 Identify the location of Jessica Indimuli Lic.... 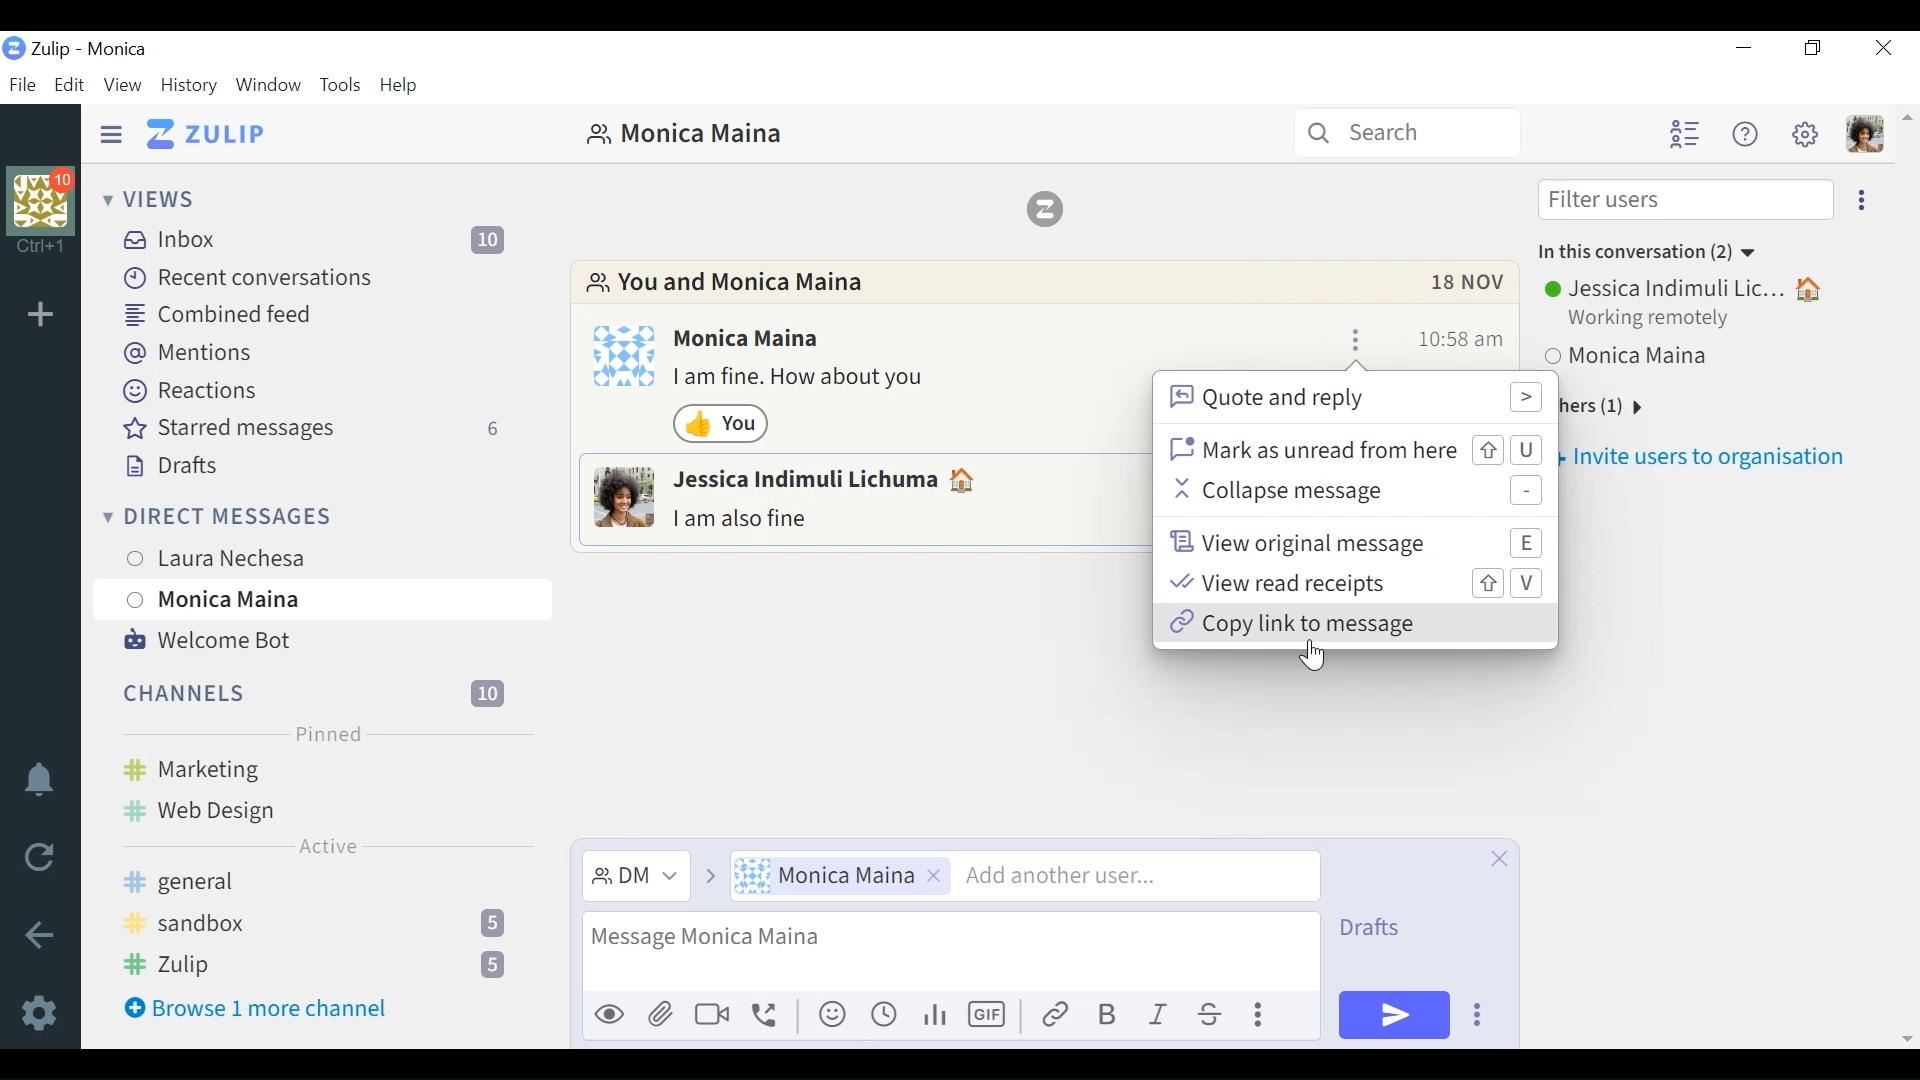
(1685, 289).